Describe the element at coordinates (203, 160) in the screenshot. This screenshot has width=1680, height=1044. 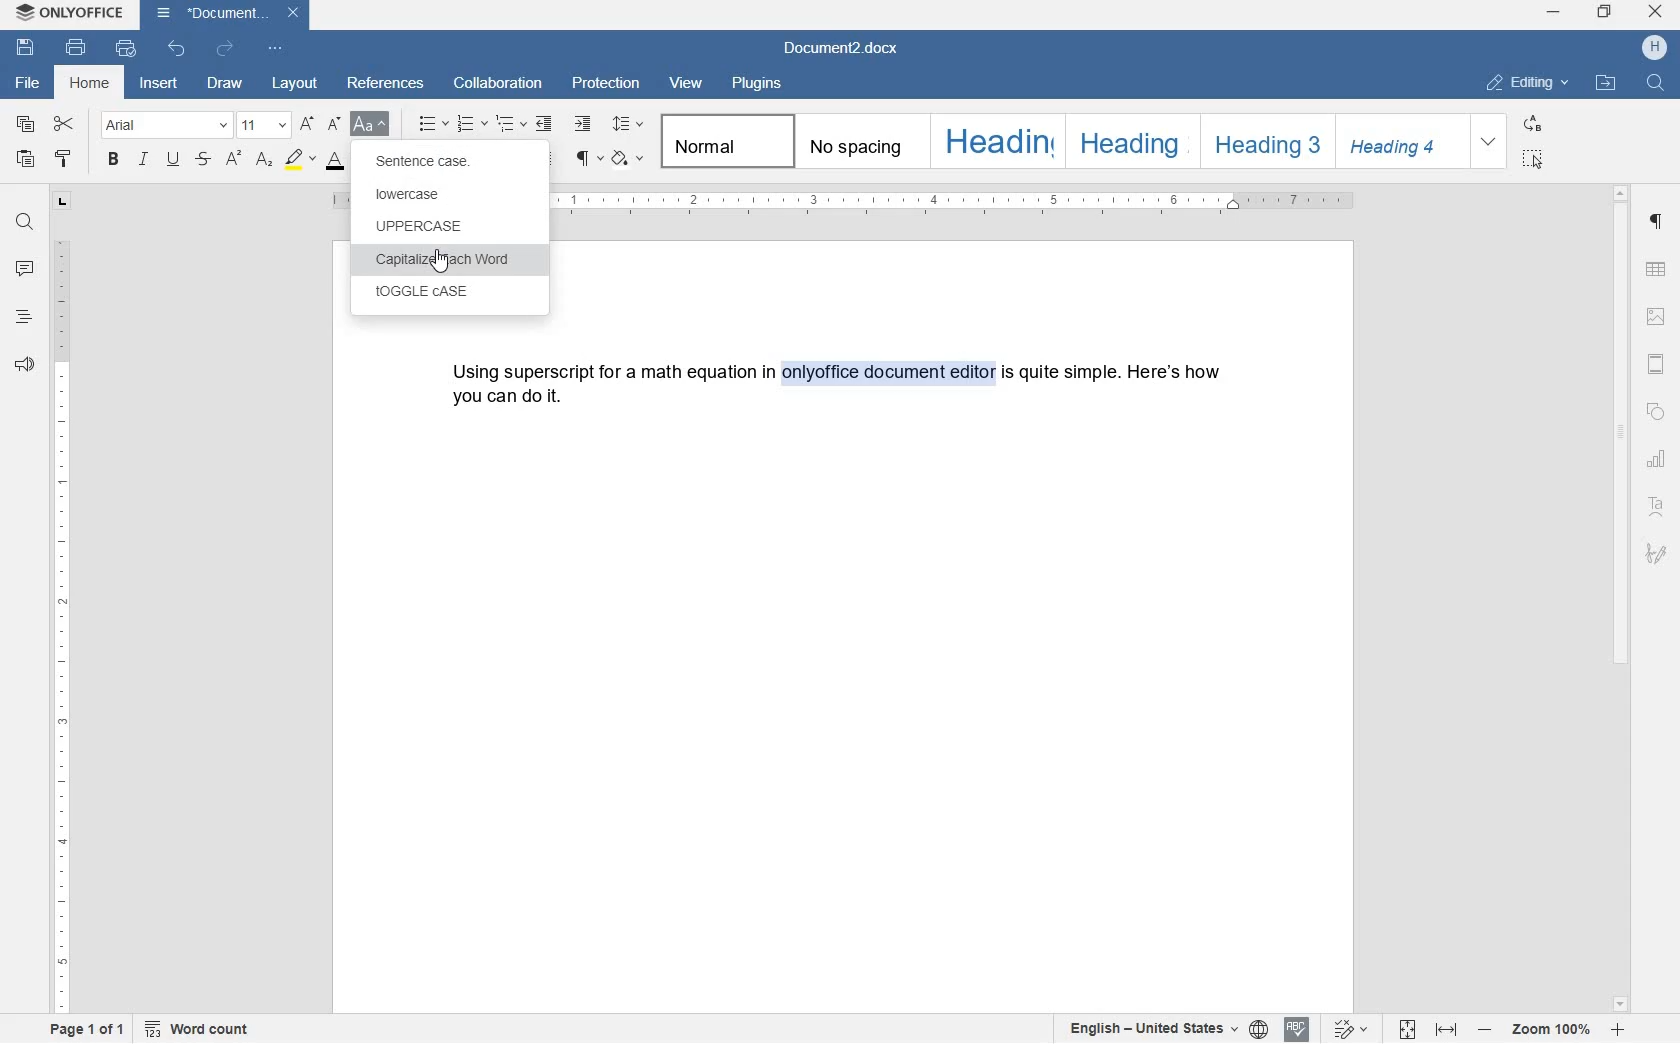
I see `strikethrough` at that location.